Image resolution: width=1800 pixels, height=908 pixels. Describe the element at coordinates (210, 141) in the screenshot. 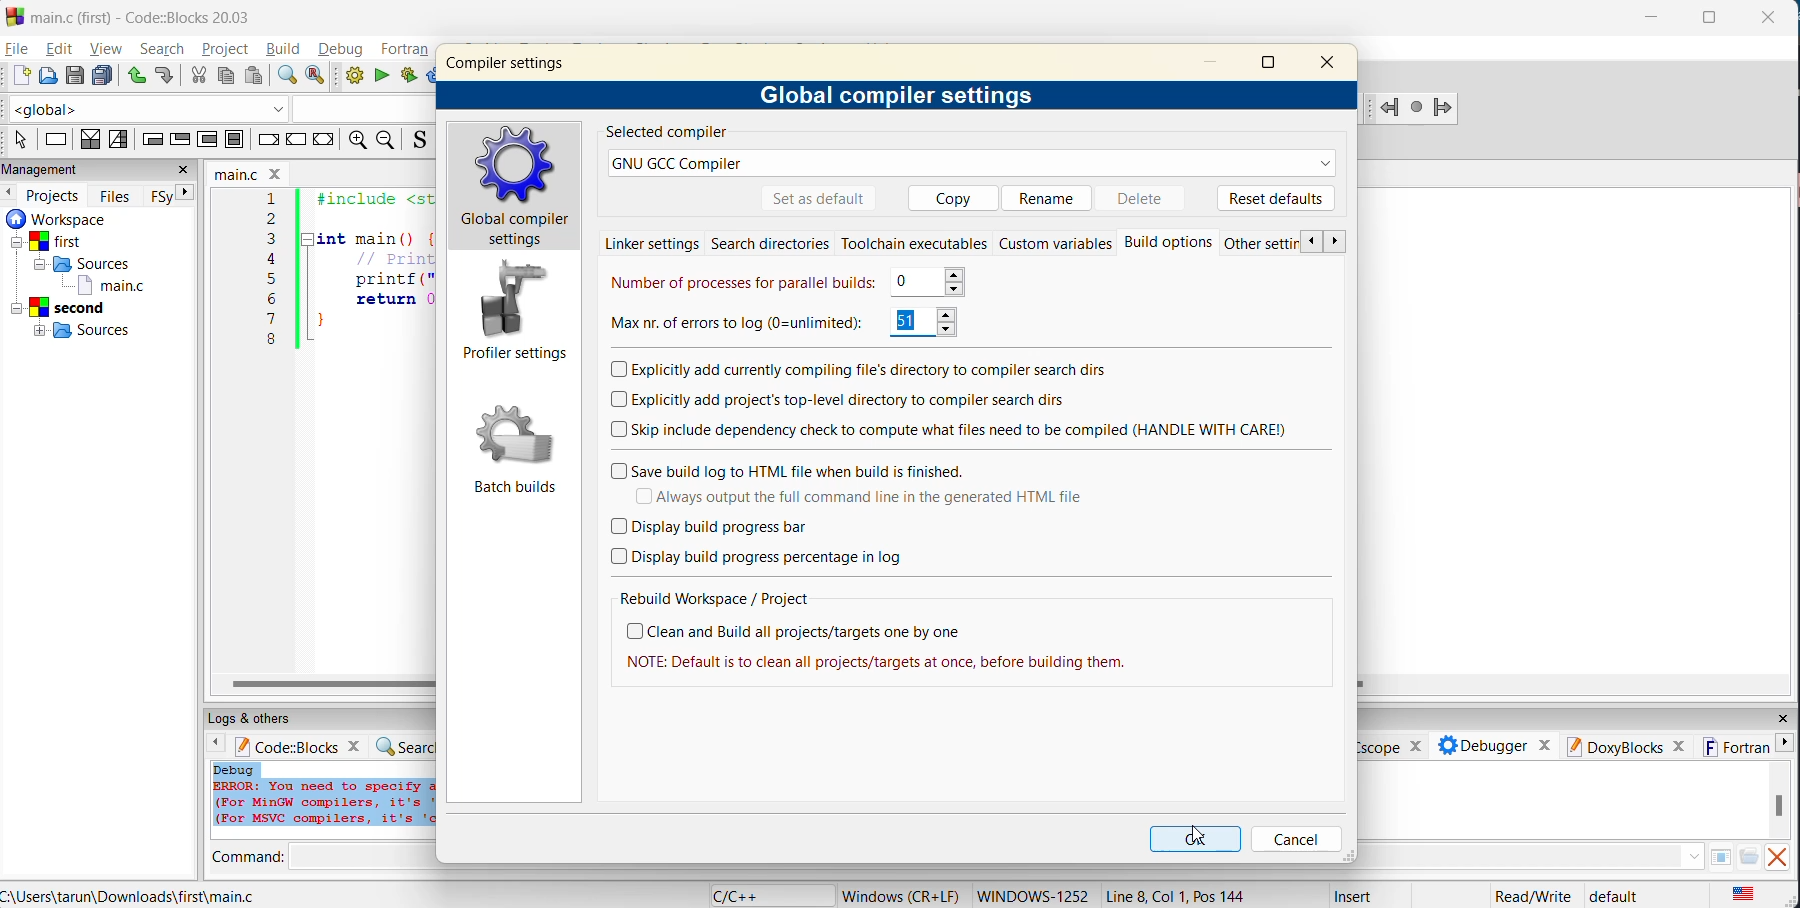

I see `counting loop` at that location.